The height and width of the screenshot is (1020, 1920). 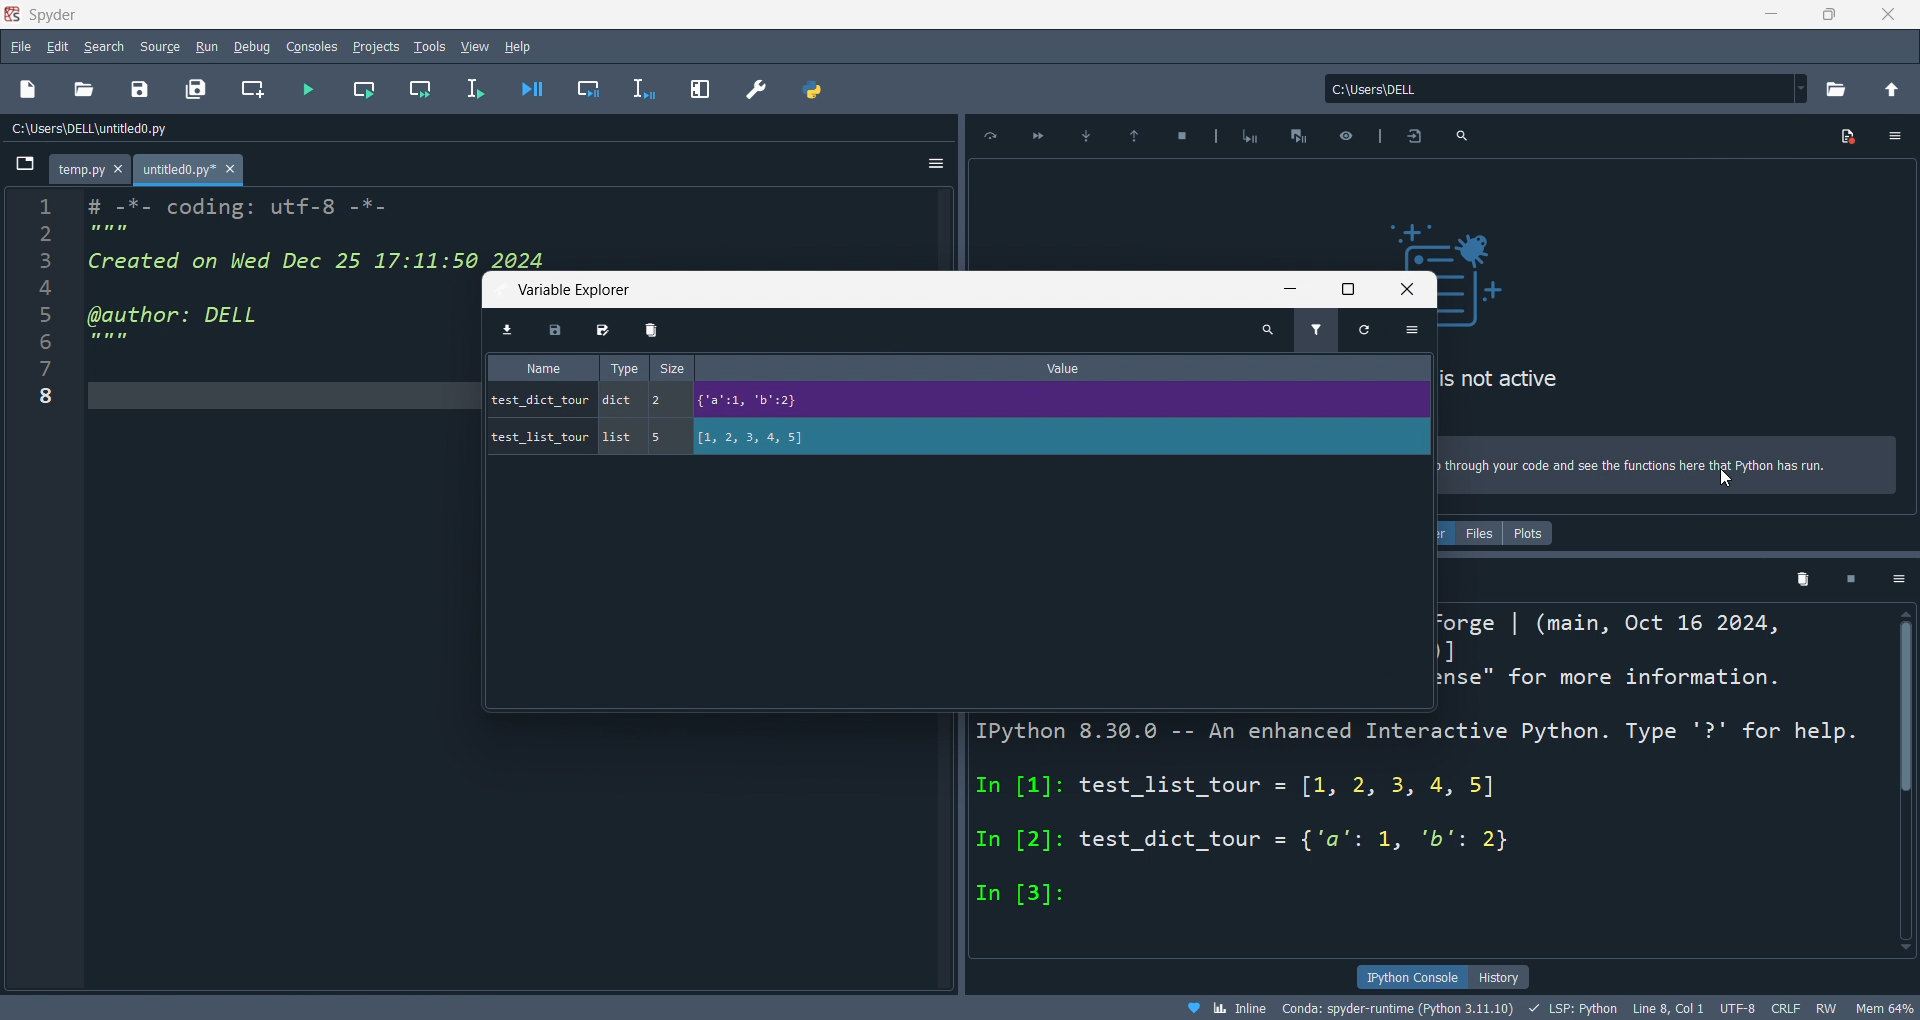 What do you see at coordinates (20, 167) in the screenshot?
I see `browse tabs` at bounding box center [20, 167].